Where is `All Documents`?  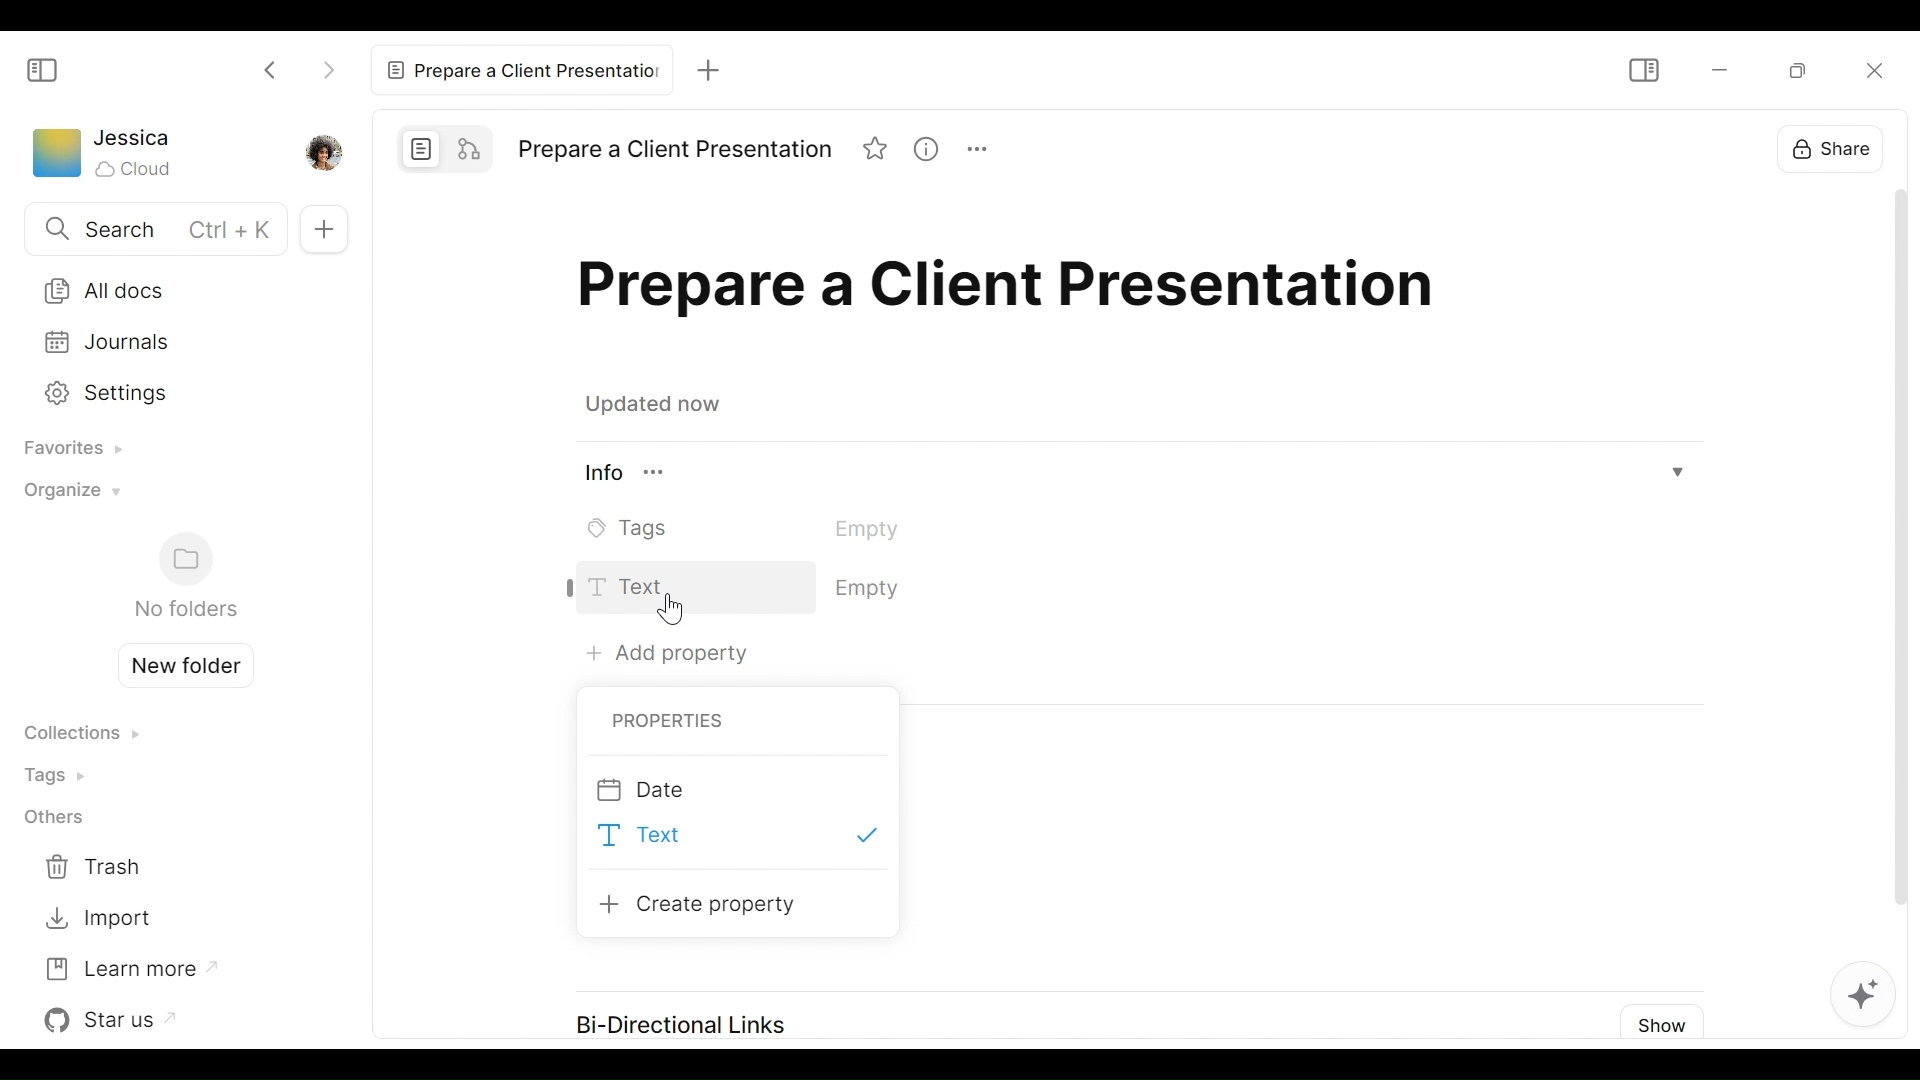
All Documents is located at coordinates (171, 289).